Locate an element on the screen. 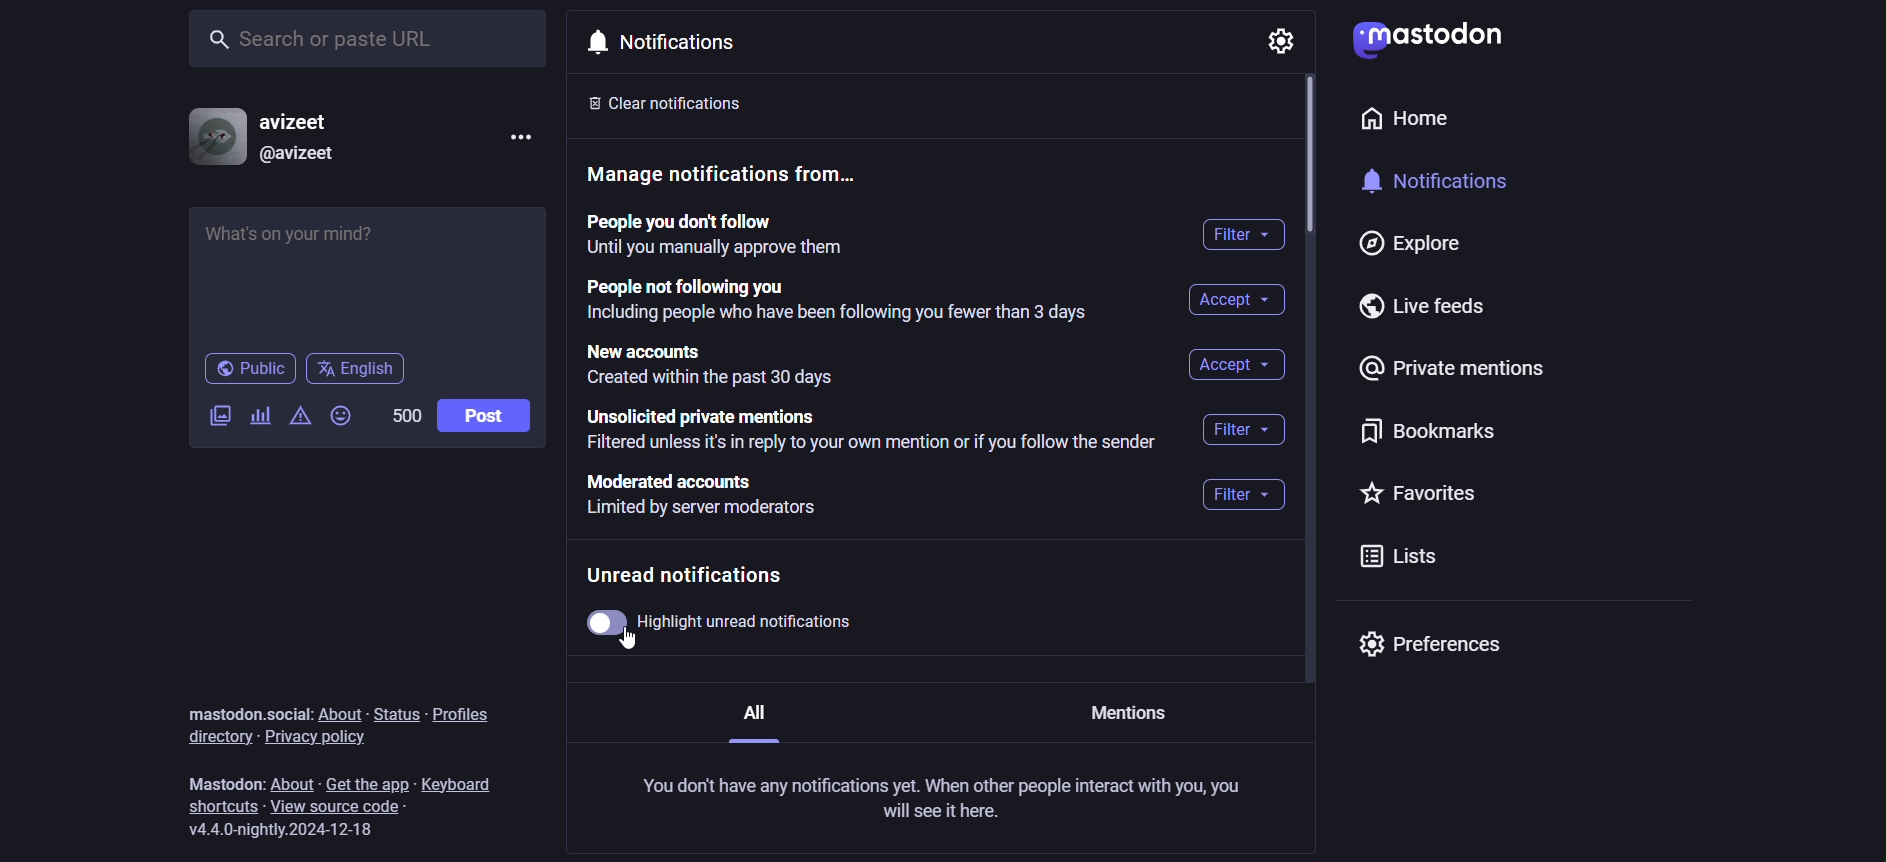 This screenshot has width=1886, height=862. private mentions is located at coordinates (1446, 377).